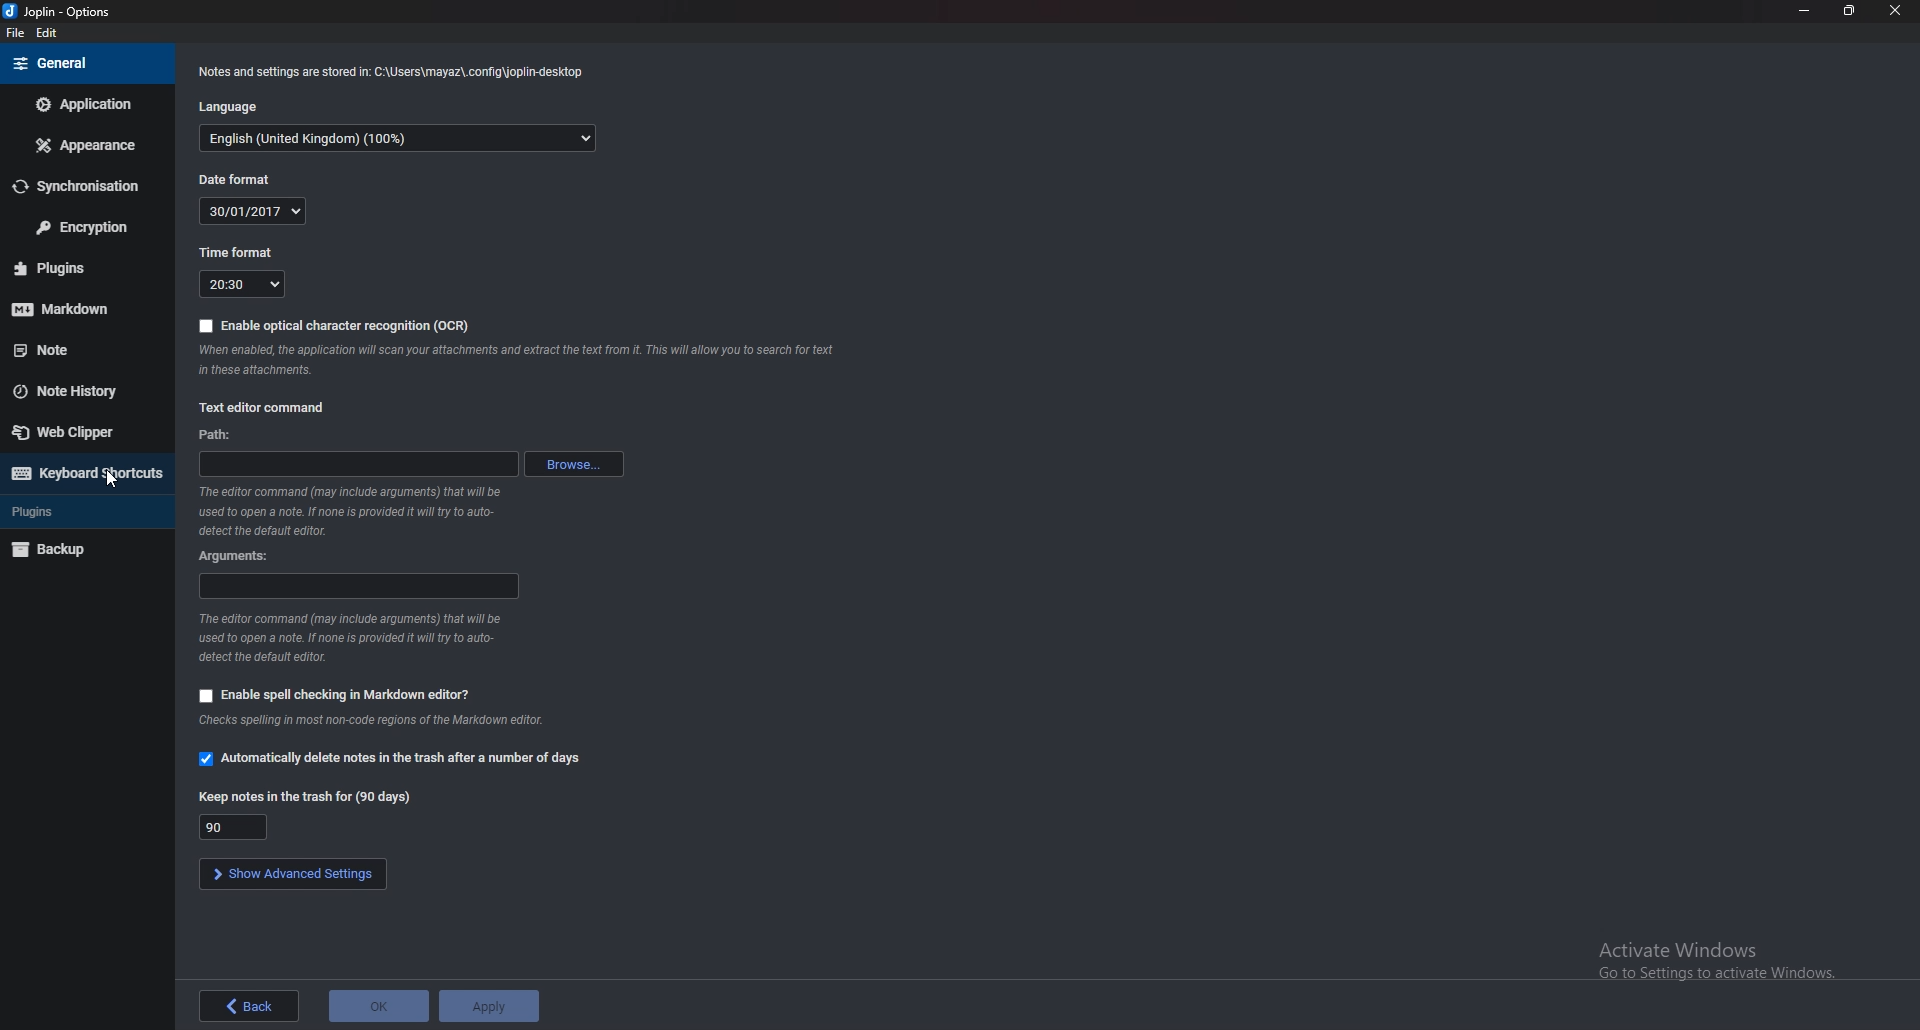 This screenshot has width=1920, height=1030. What do you see at coordinates (338, 323) in the screenshot?
I see `Enable O C R` at bounding box center [338, 323].